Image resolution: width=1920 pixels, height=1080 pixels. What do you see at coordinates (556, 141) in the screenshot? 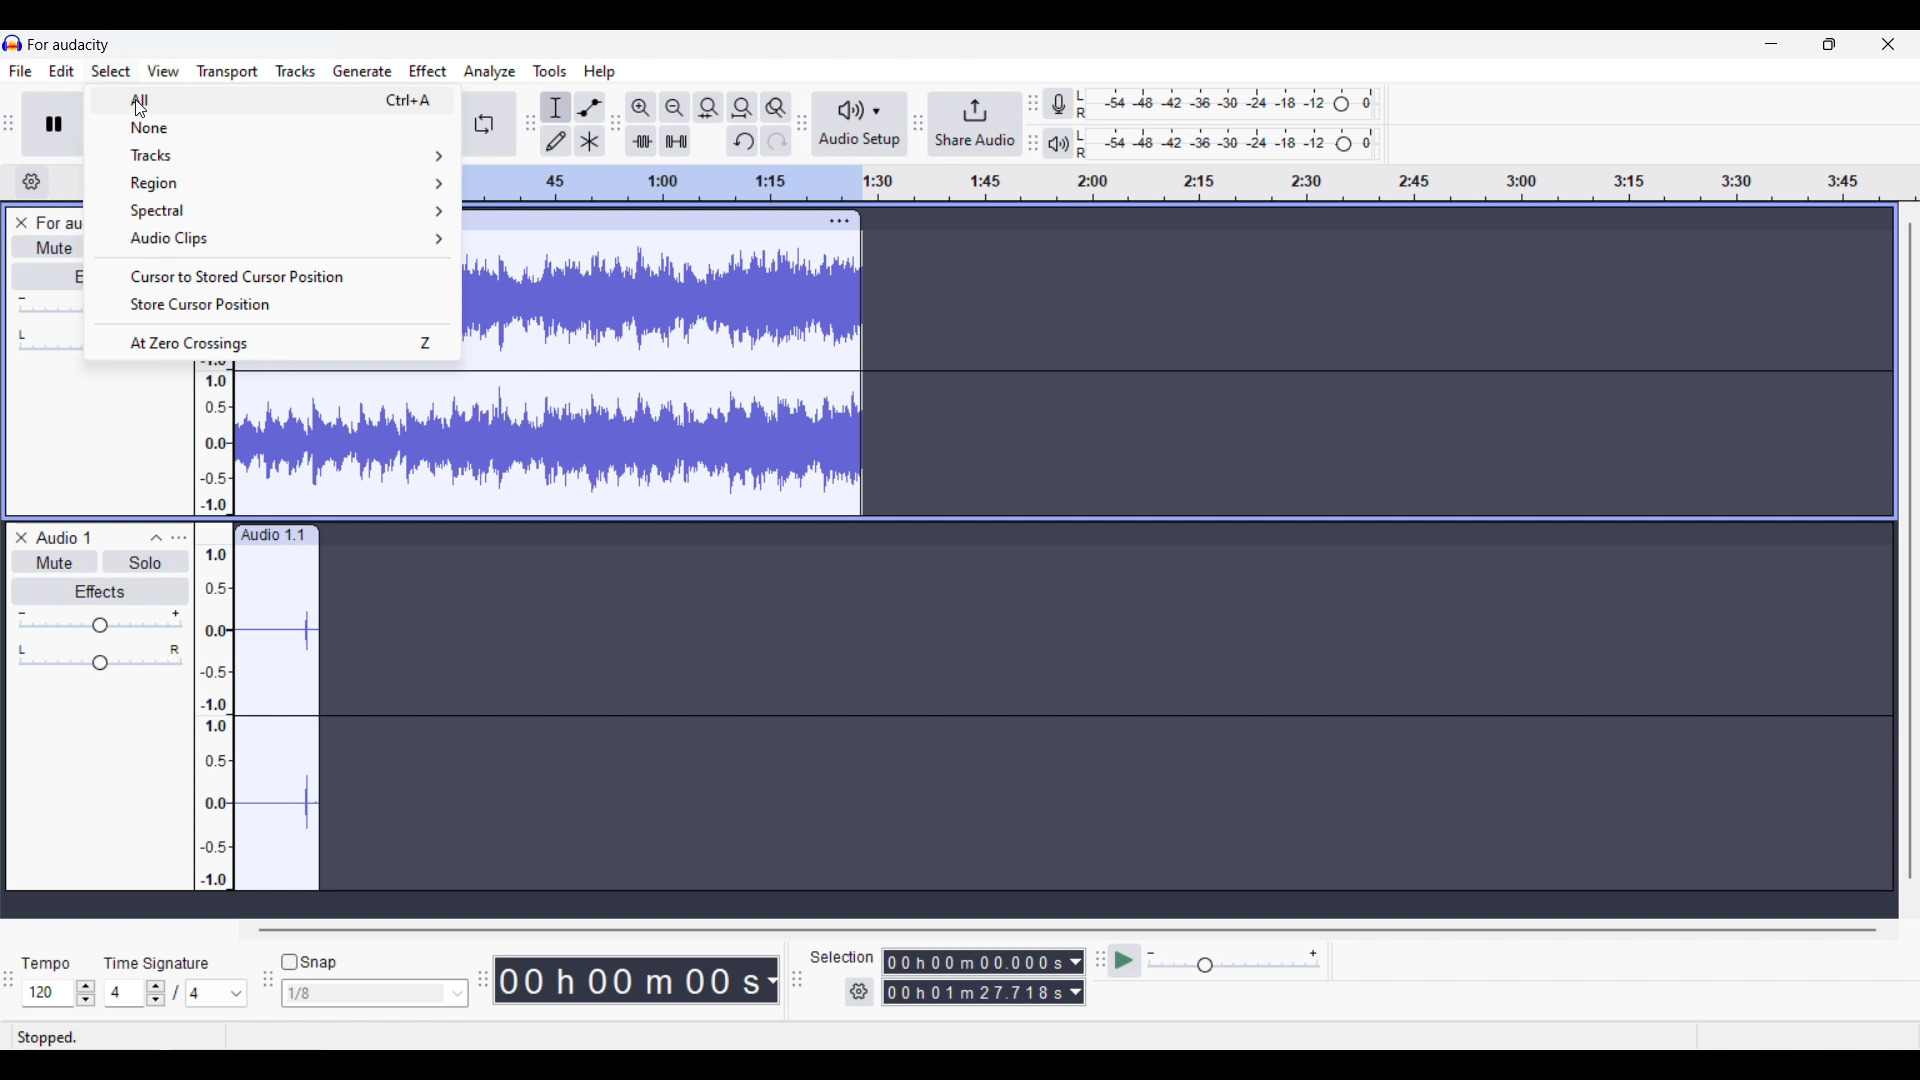
I see `Draw tool` at bounding box center [556, 141].